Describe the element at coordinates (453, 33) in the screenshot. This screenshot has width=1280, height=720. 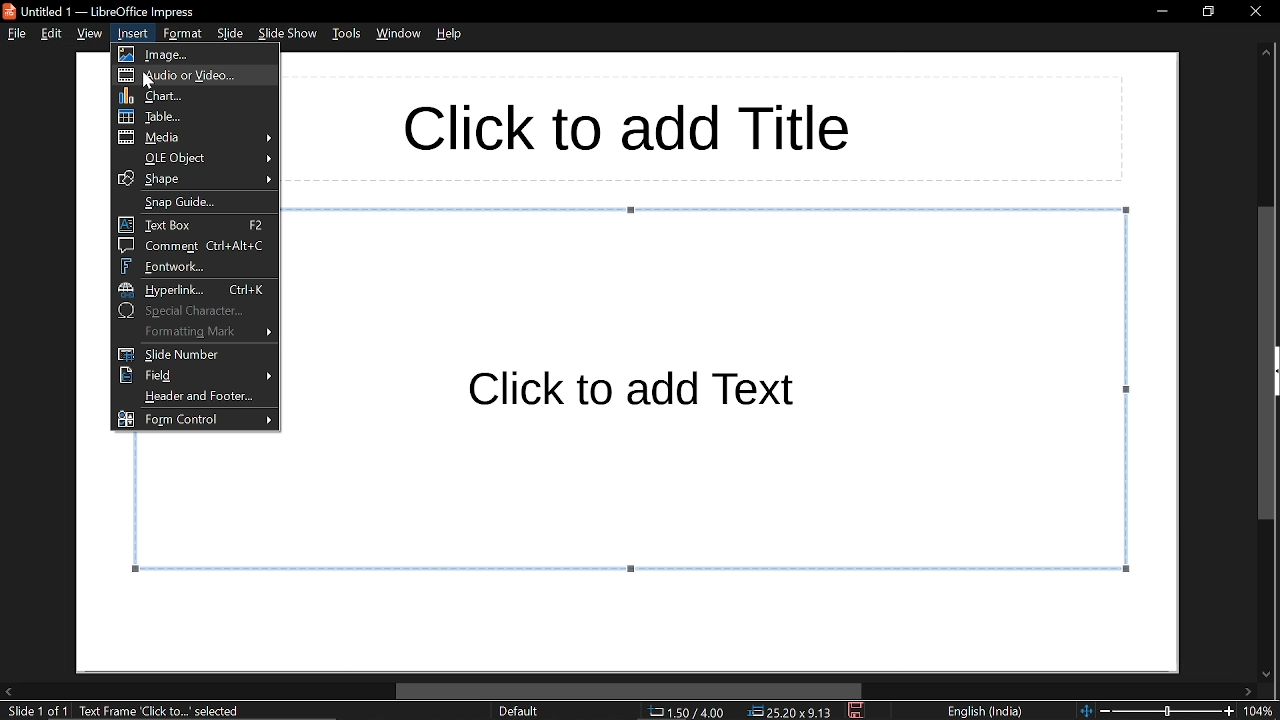
I see `help` at that location.